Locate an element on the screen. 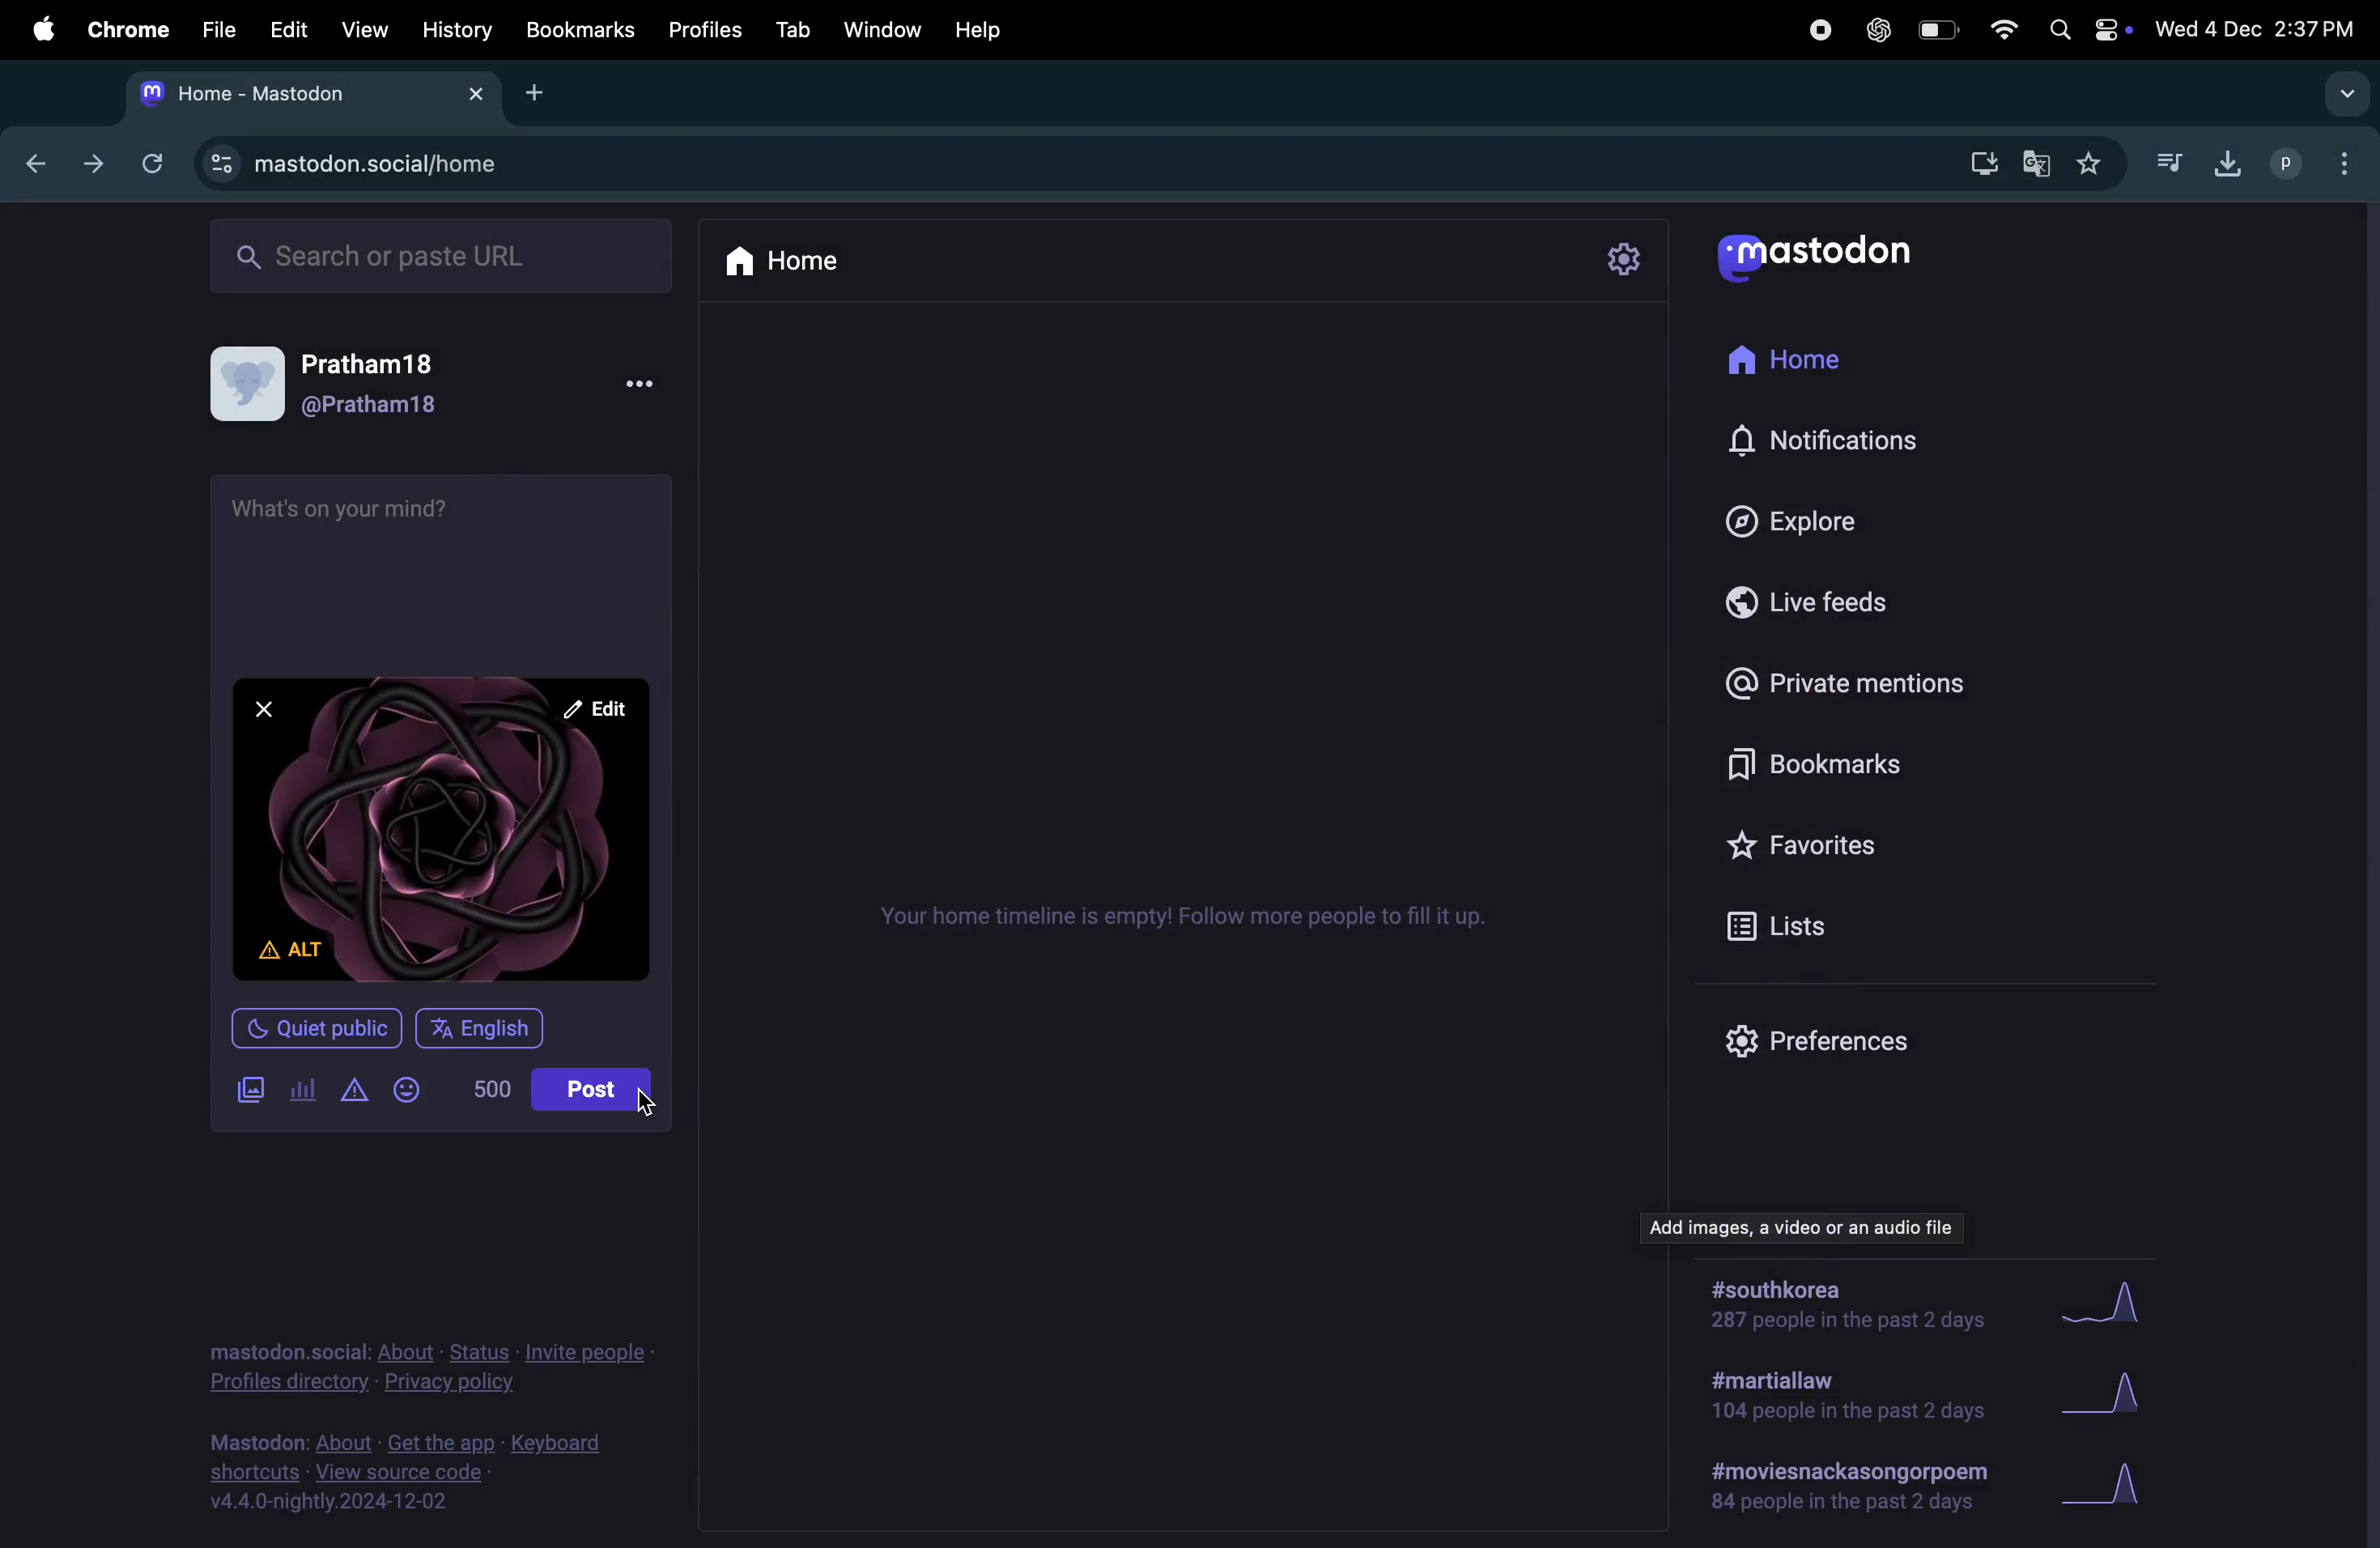 The width and height of the screenshot is (2380, 1548). Tab is located at coordinates (796, 28).